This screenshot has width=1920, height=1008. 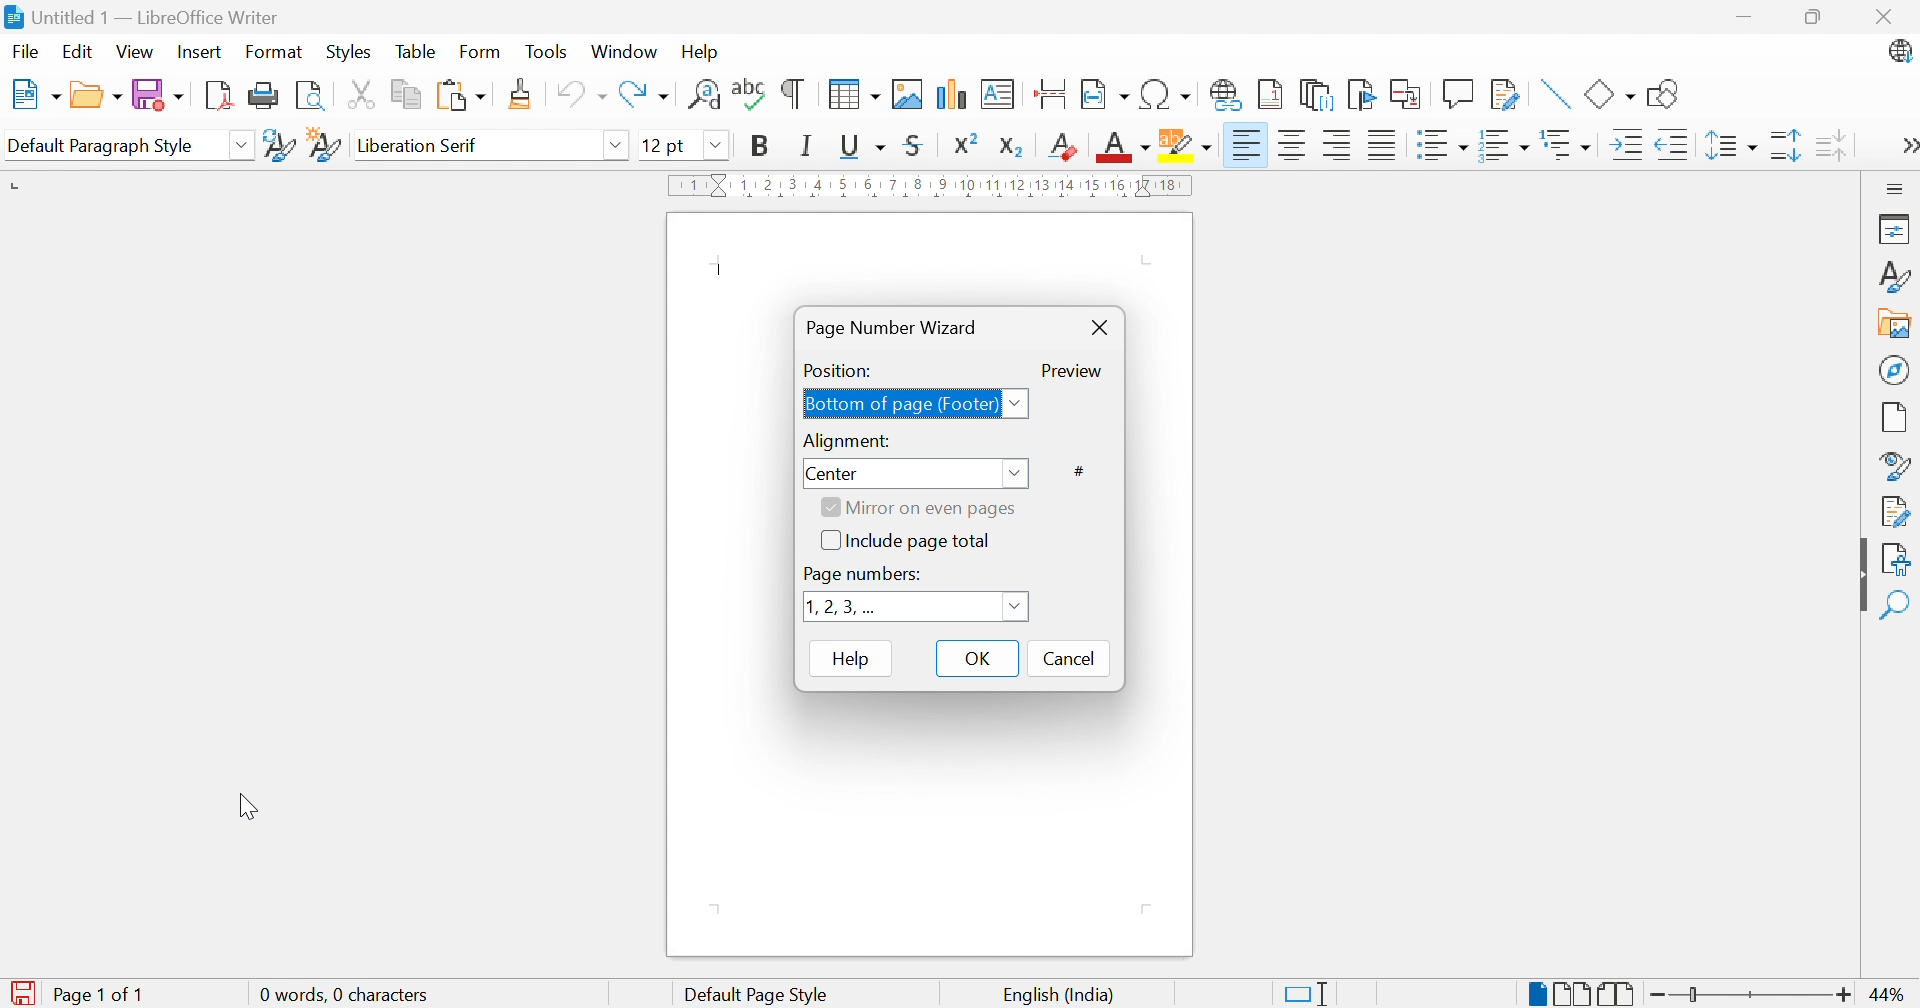 I want to click on Toggle formatting marks, so click(x=793, y=94).